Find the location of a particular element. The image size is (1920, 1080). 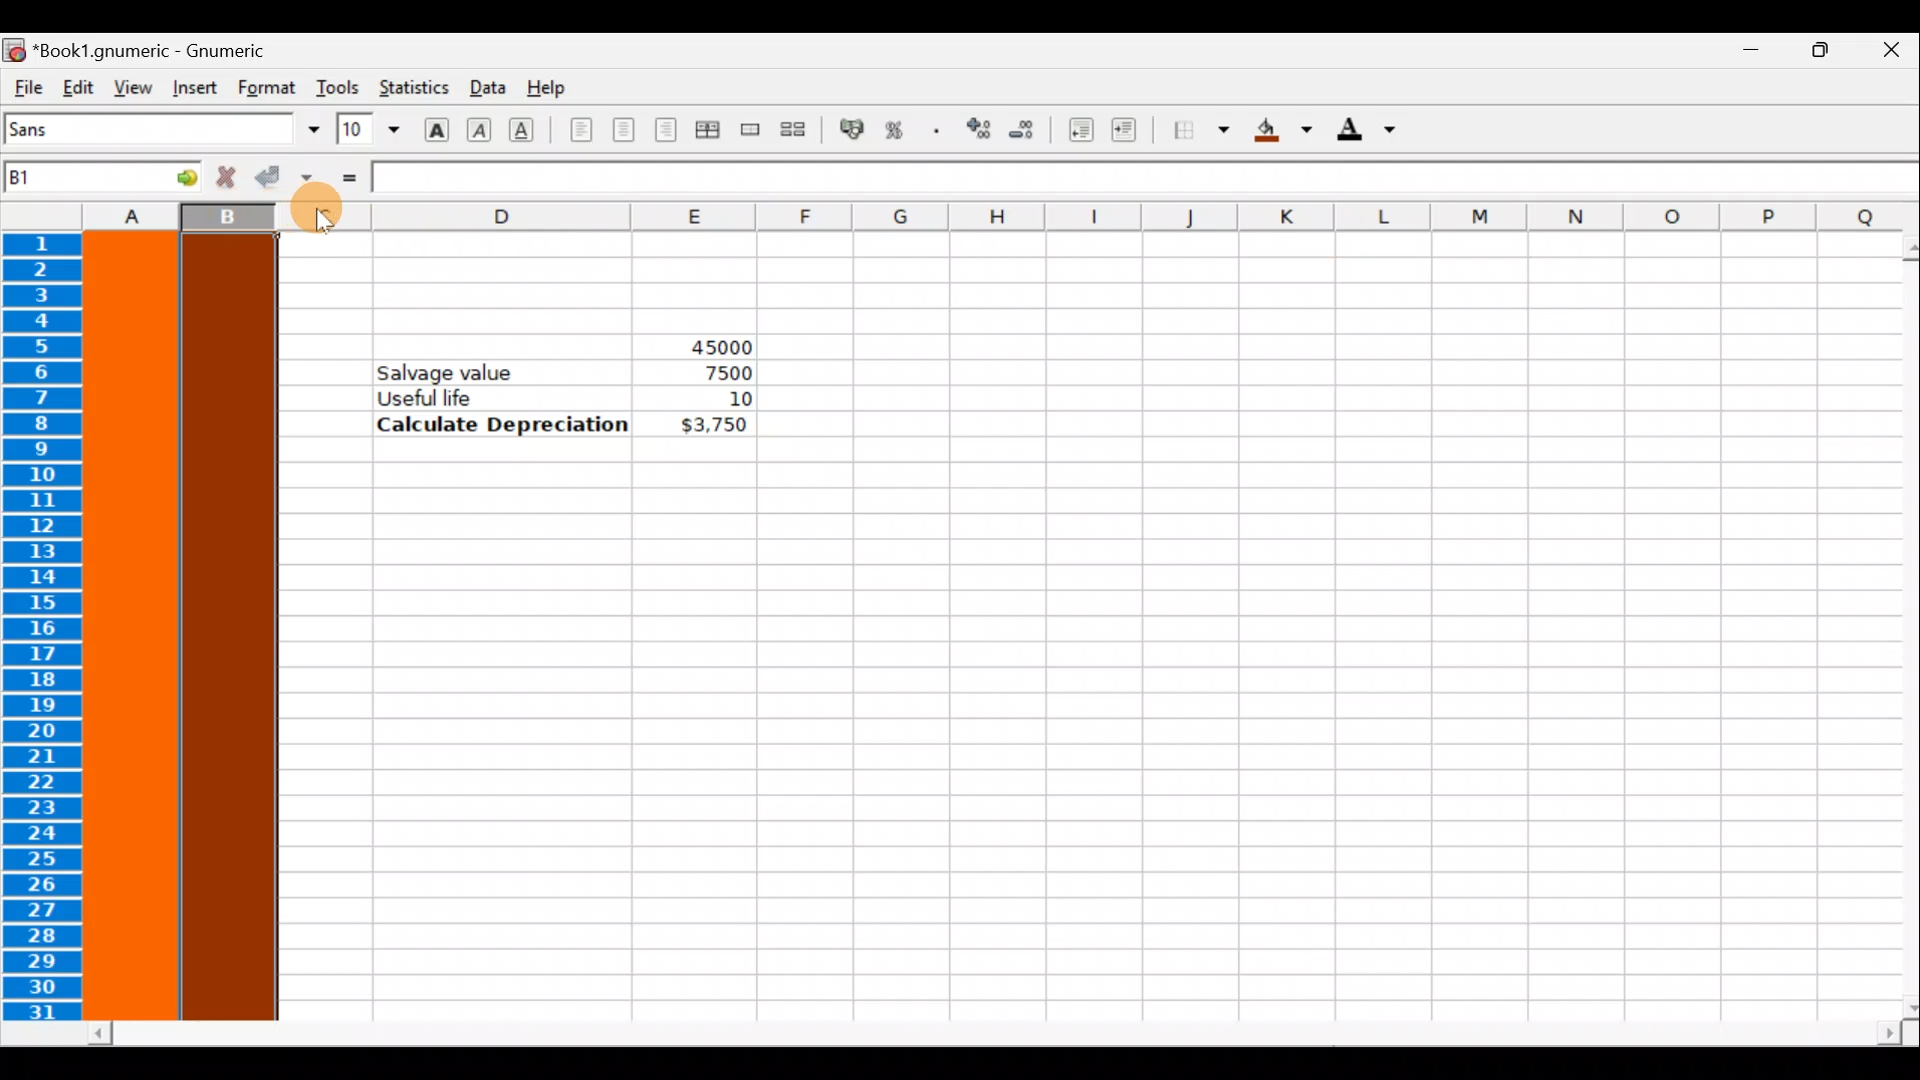

Include thousands separator is located at coordinates (937, 130).